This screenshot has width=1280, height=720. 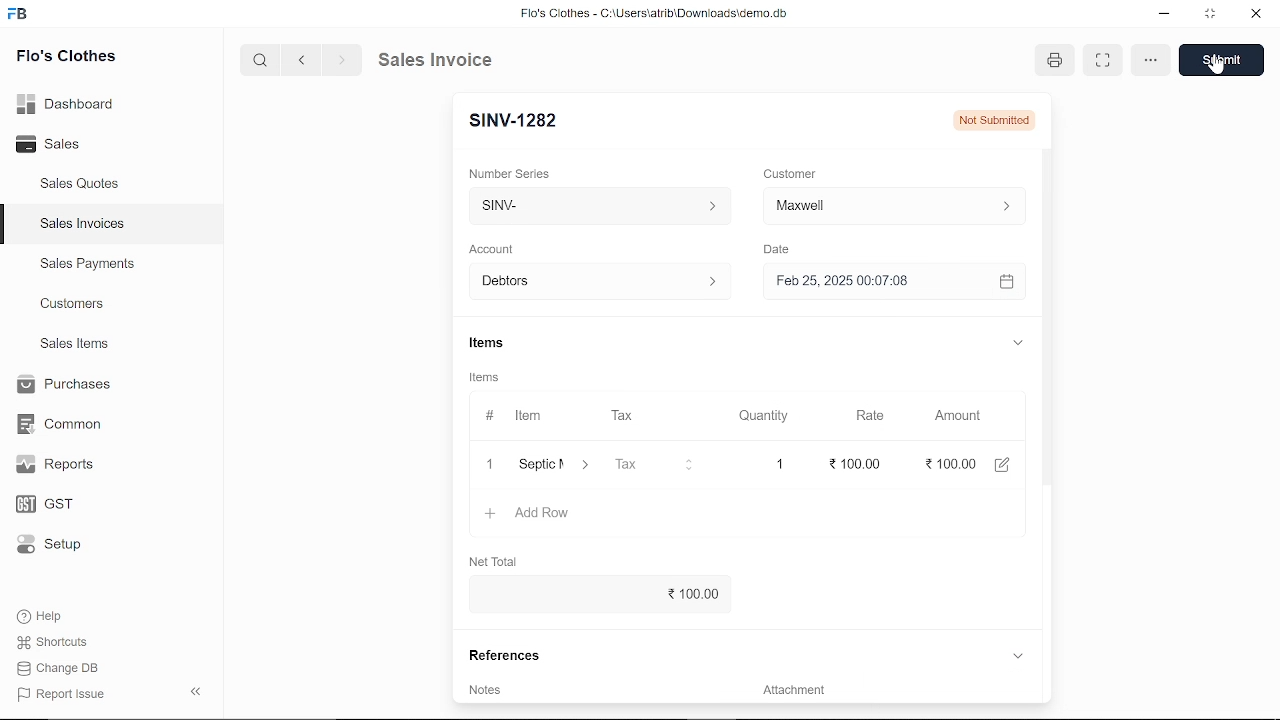 I want to click on next, so click(x=342, y=60).